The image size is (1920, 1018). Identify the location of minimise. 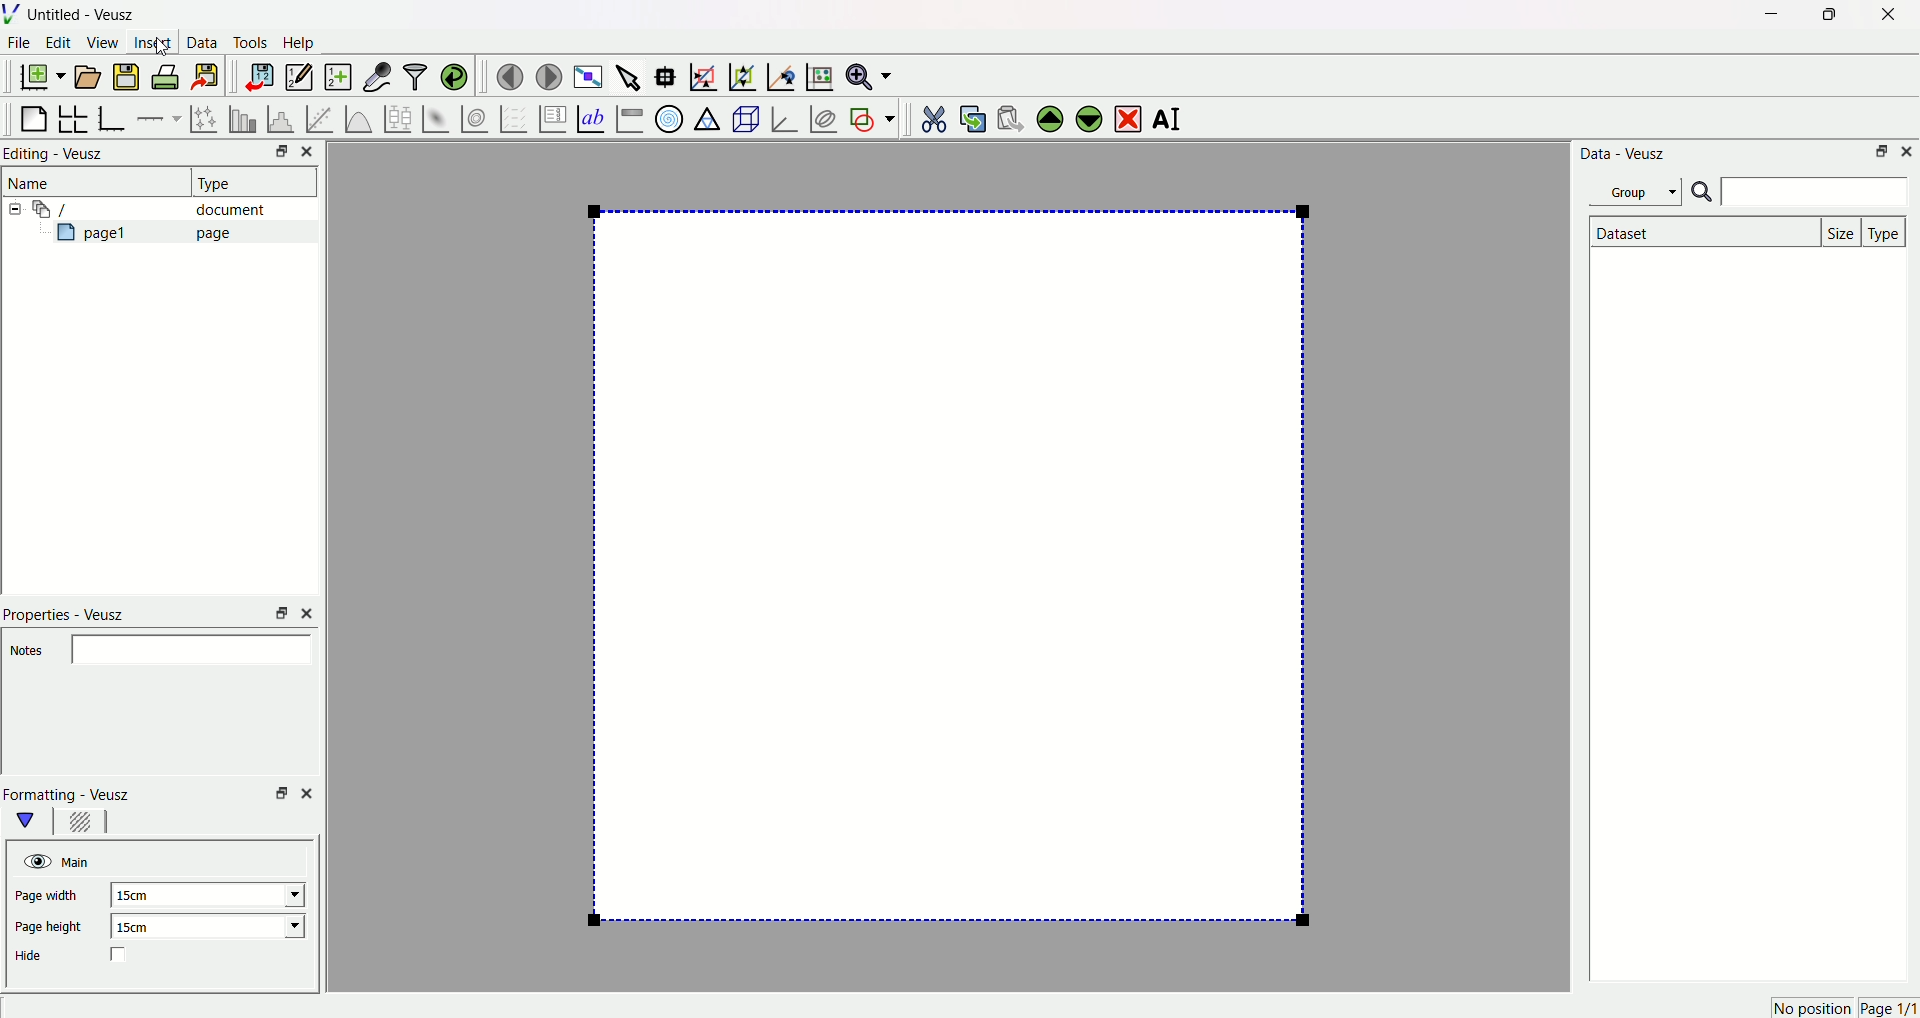
(276, 612).